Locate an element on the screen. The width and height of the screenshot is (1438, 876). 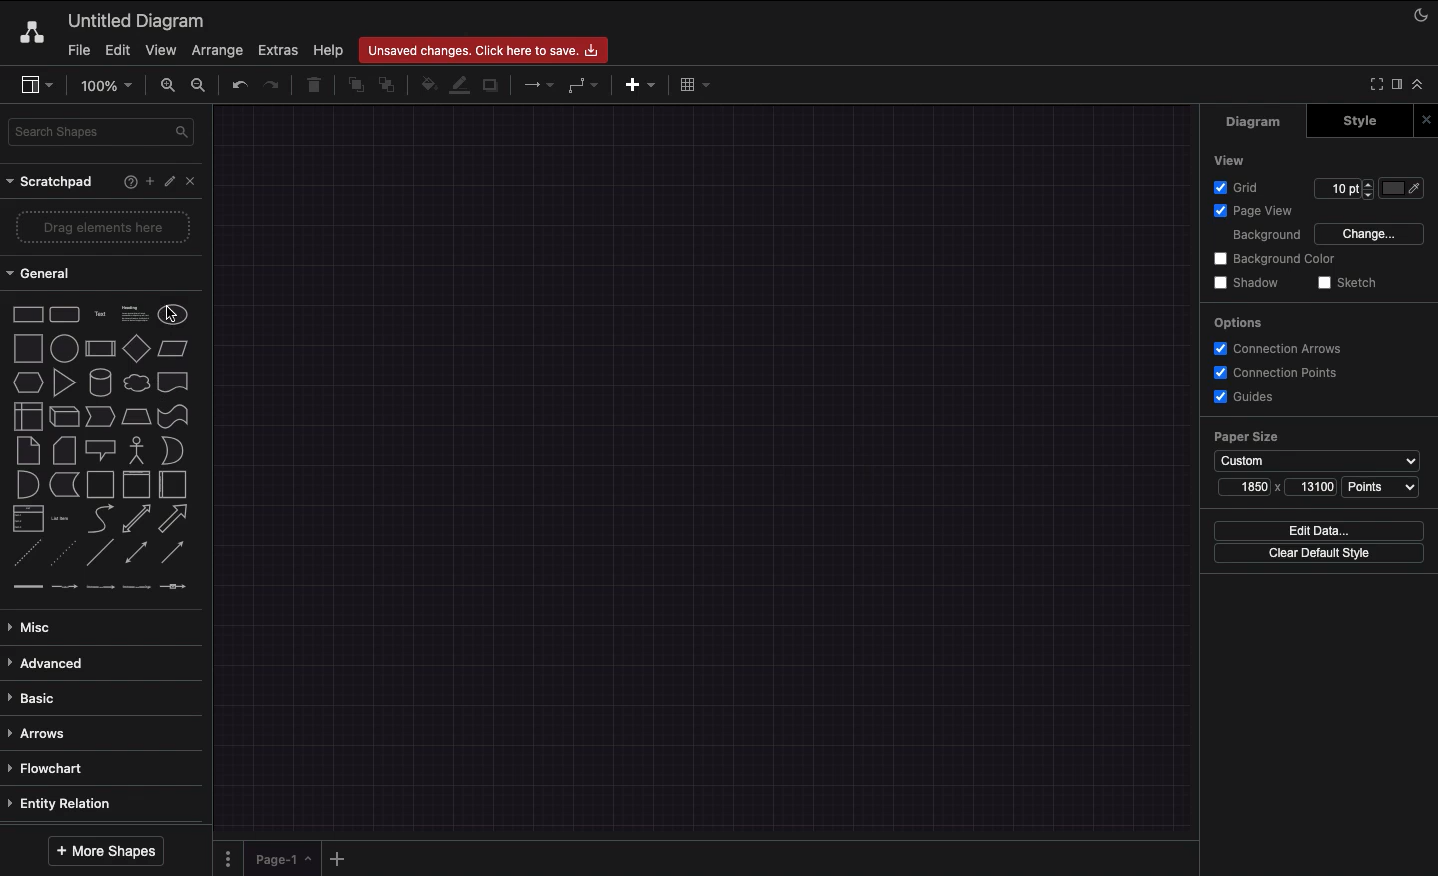
Circle is located at coordinates (173, 314).